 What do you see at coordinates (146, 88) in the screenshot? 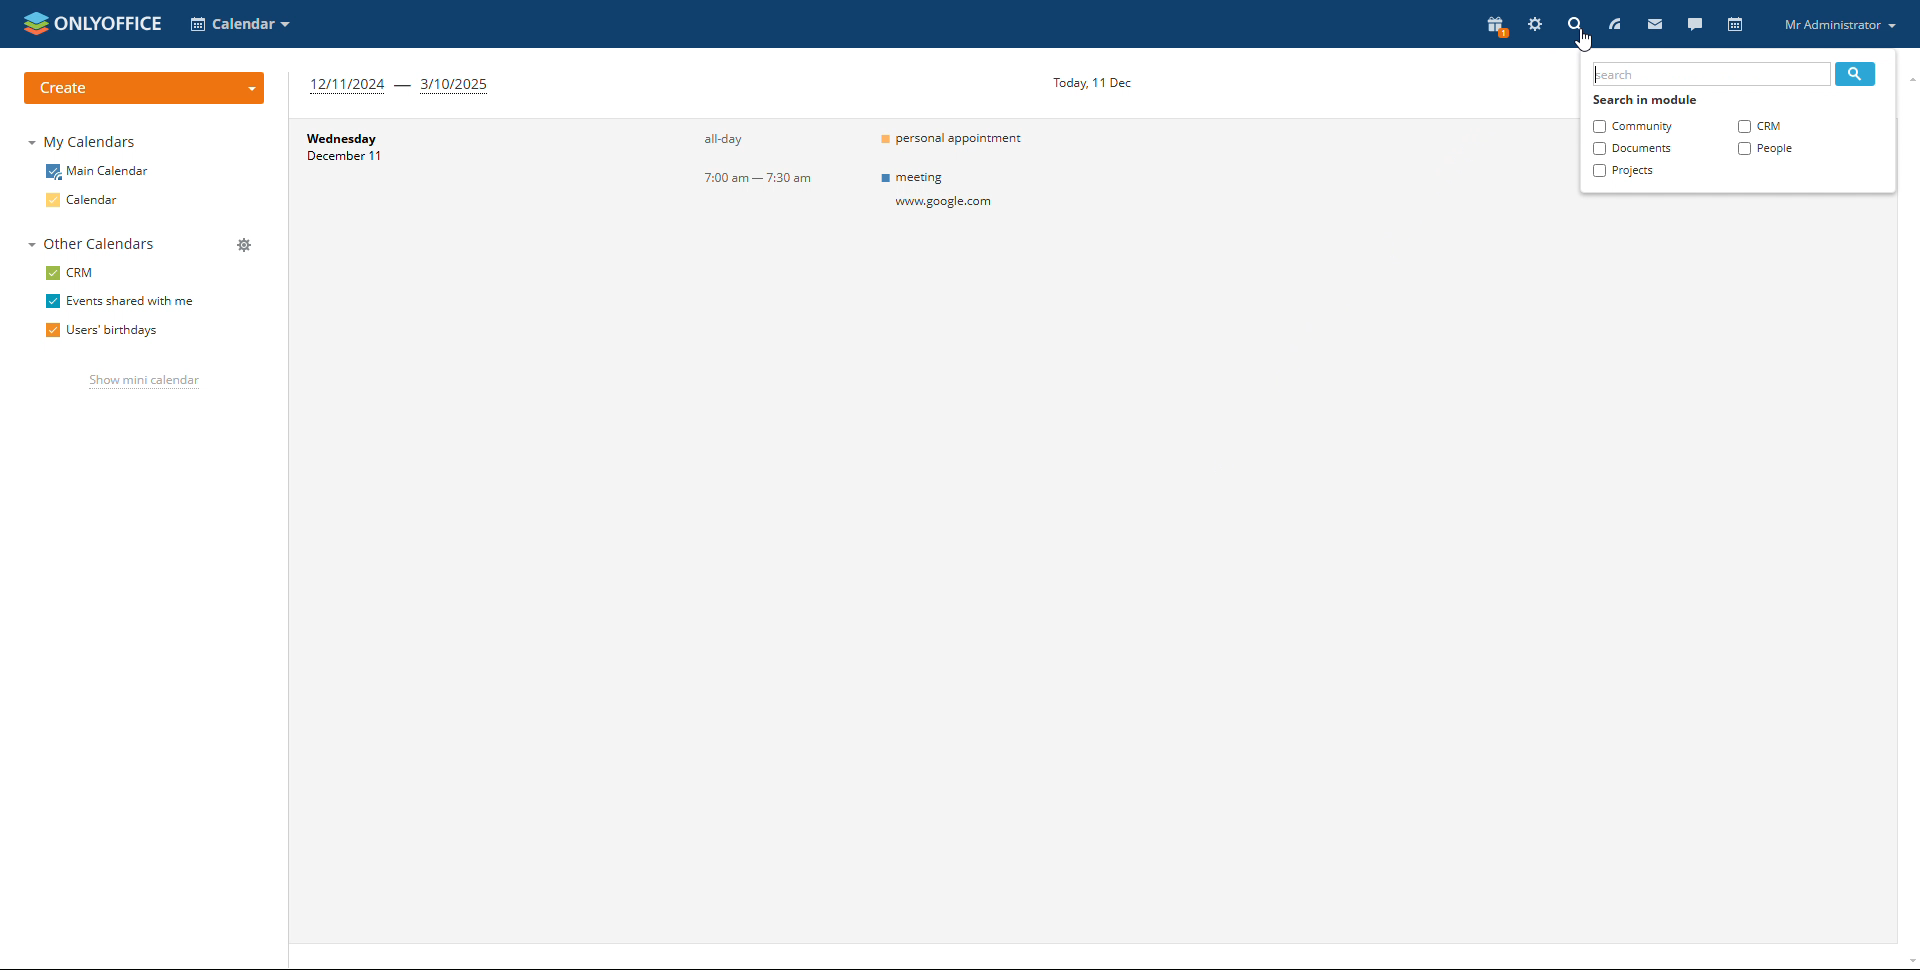
I see `create` at bounding box center [146, 88].